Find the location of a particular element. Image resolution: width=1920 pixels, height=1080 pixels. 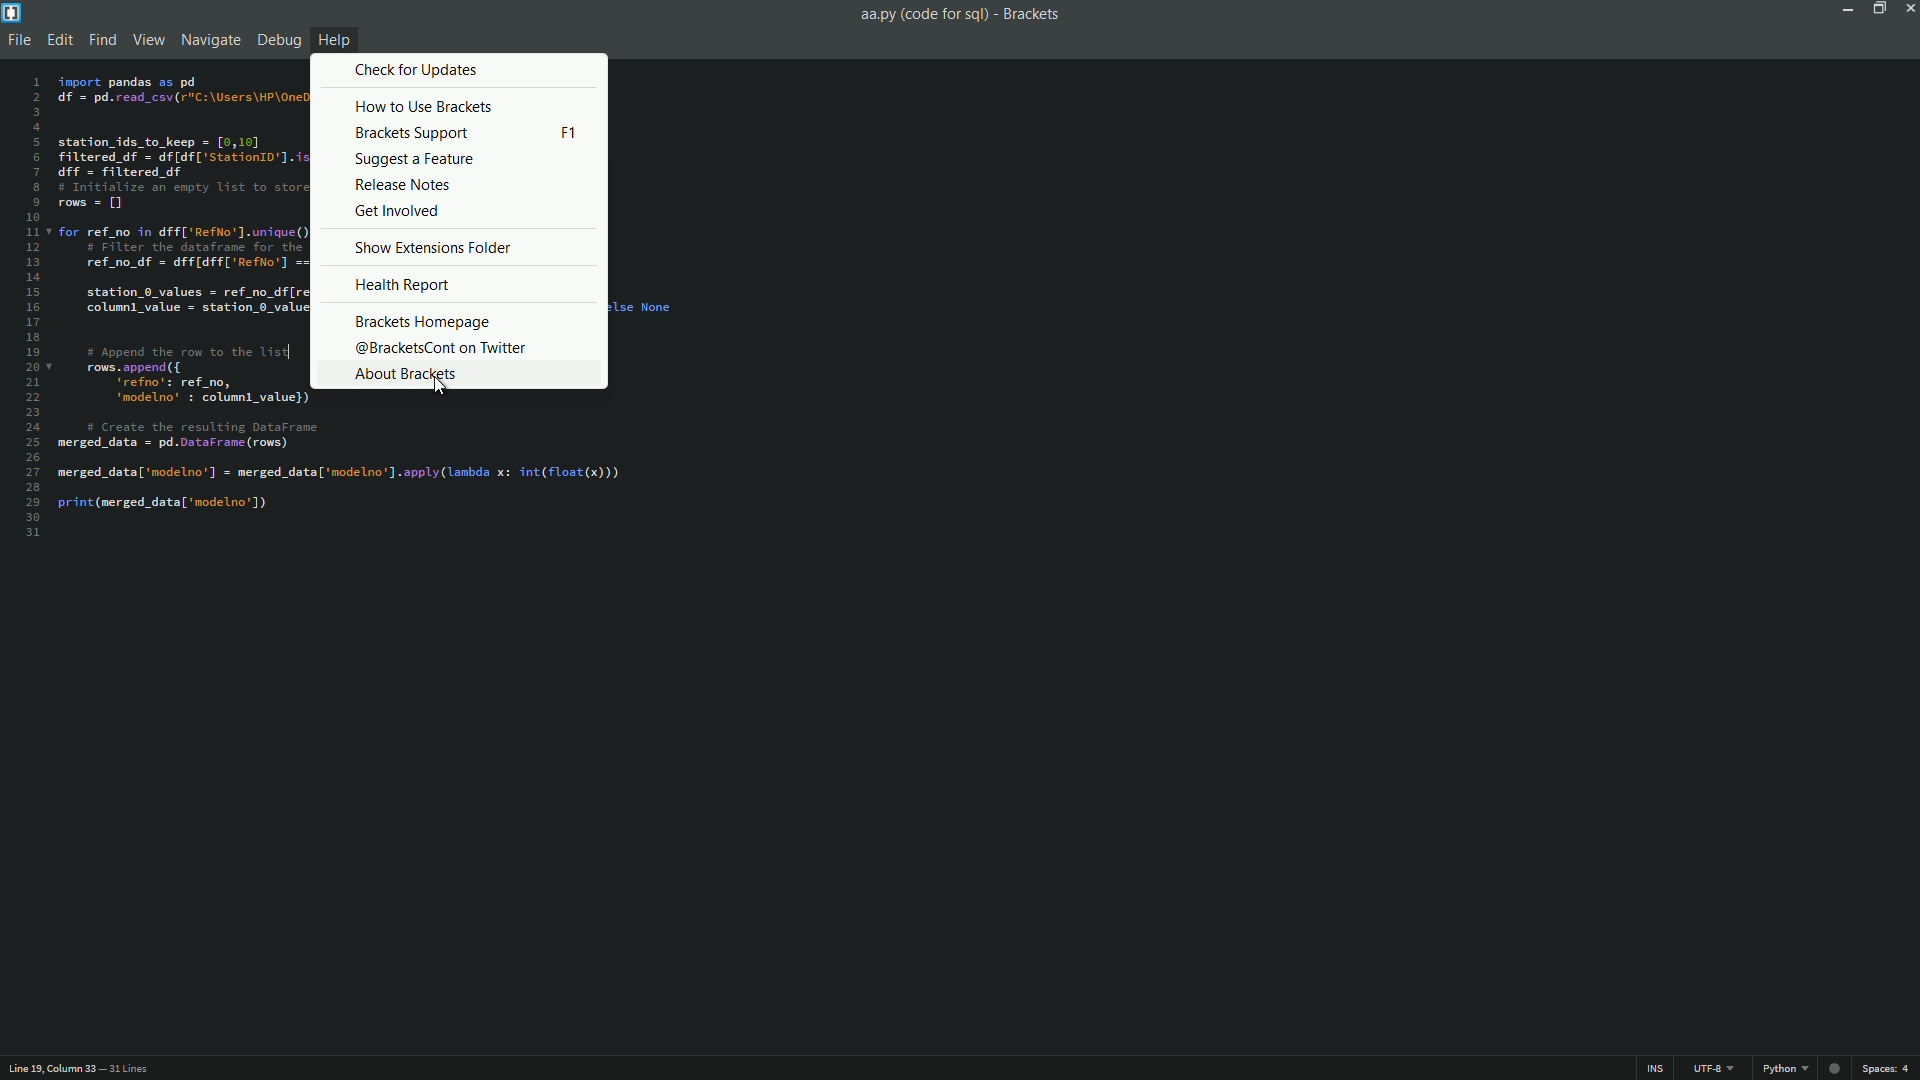

app name is located at coordinates (1033, 14).